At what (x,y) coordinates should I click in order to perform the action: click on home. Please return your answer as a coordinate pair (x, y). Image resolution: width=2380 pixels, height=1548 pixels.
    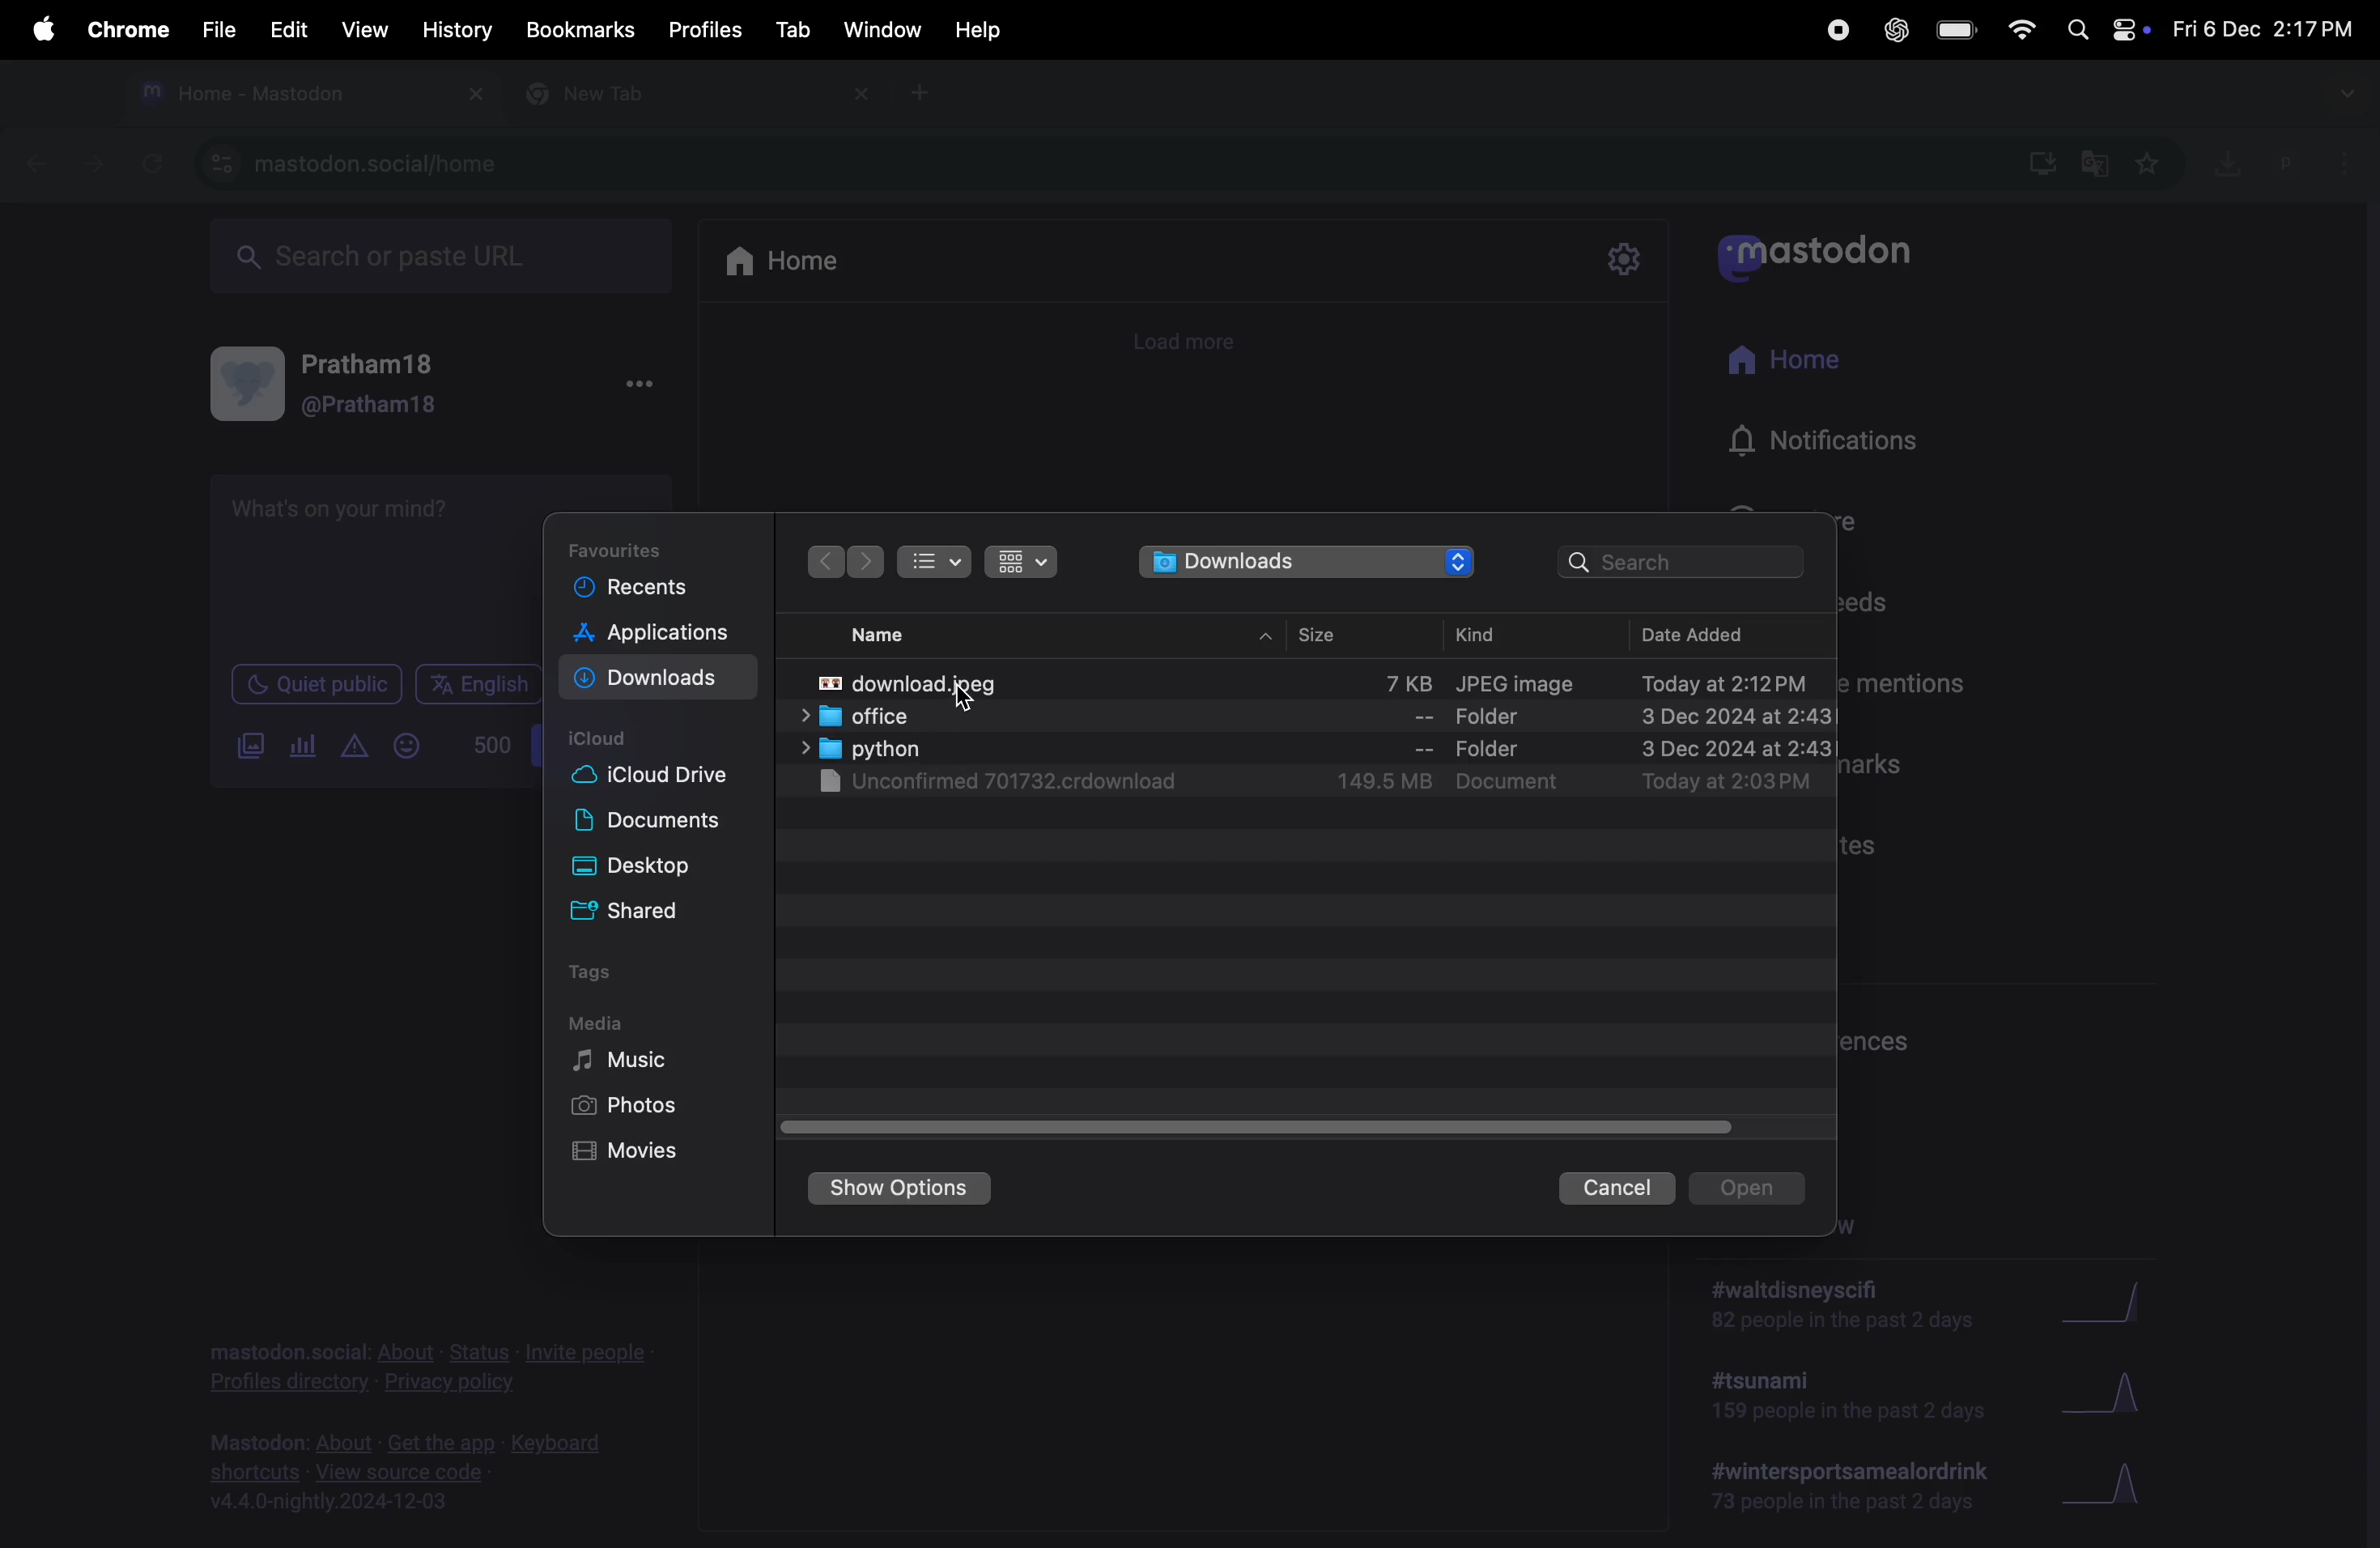
    Looking at the image, I should click on (1812, 368).